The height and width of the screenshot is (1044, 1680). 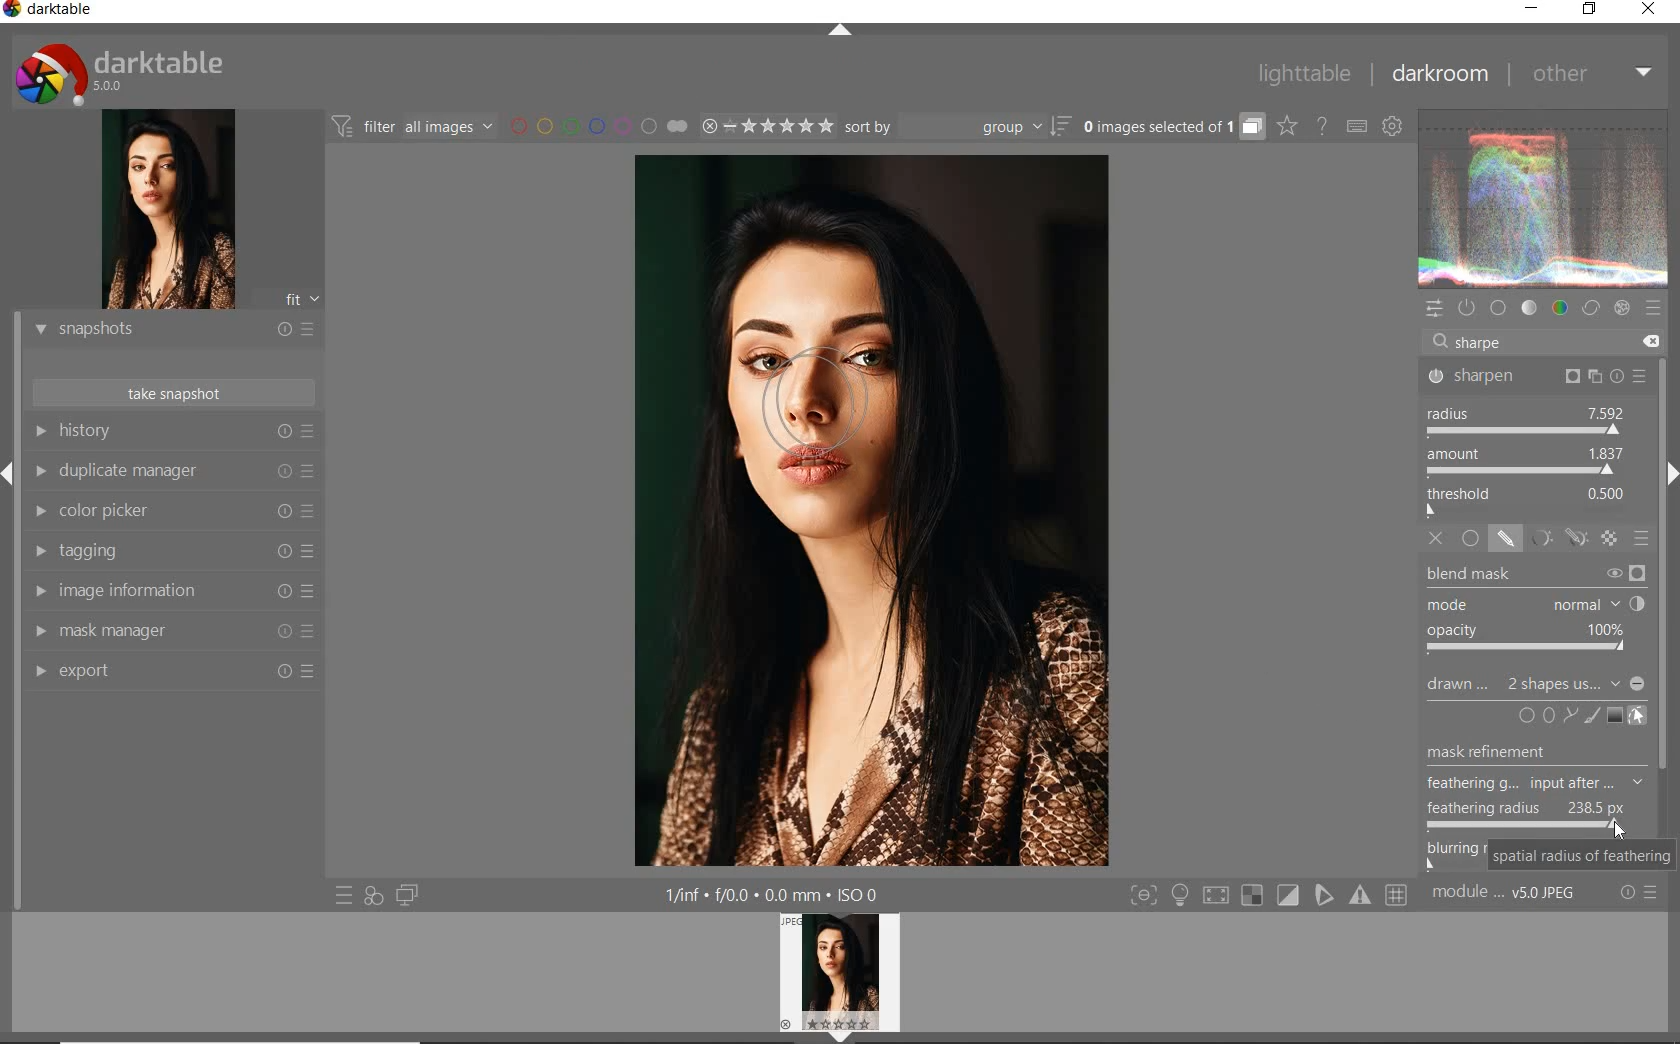 I want to click on filter images based on their modules, so click(x=414, y=125).